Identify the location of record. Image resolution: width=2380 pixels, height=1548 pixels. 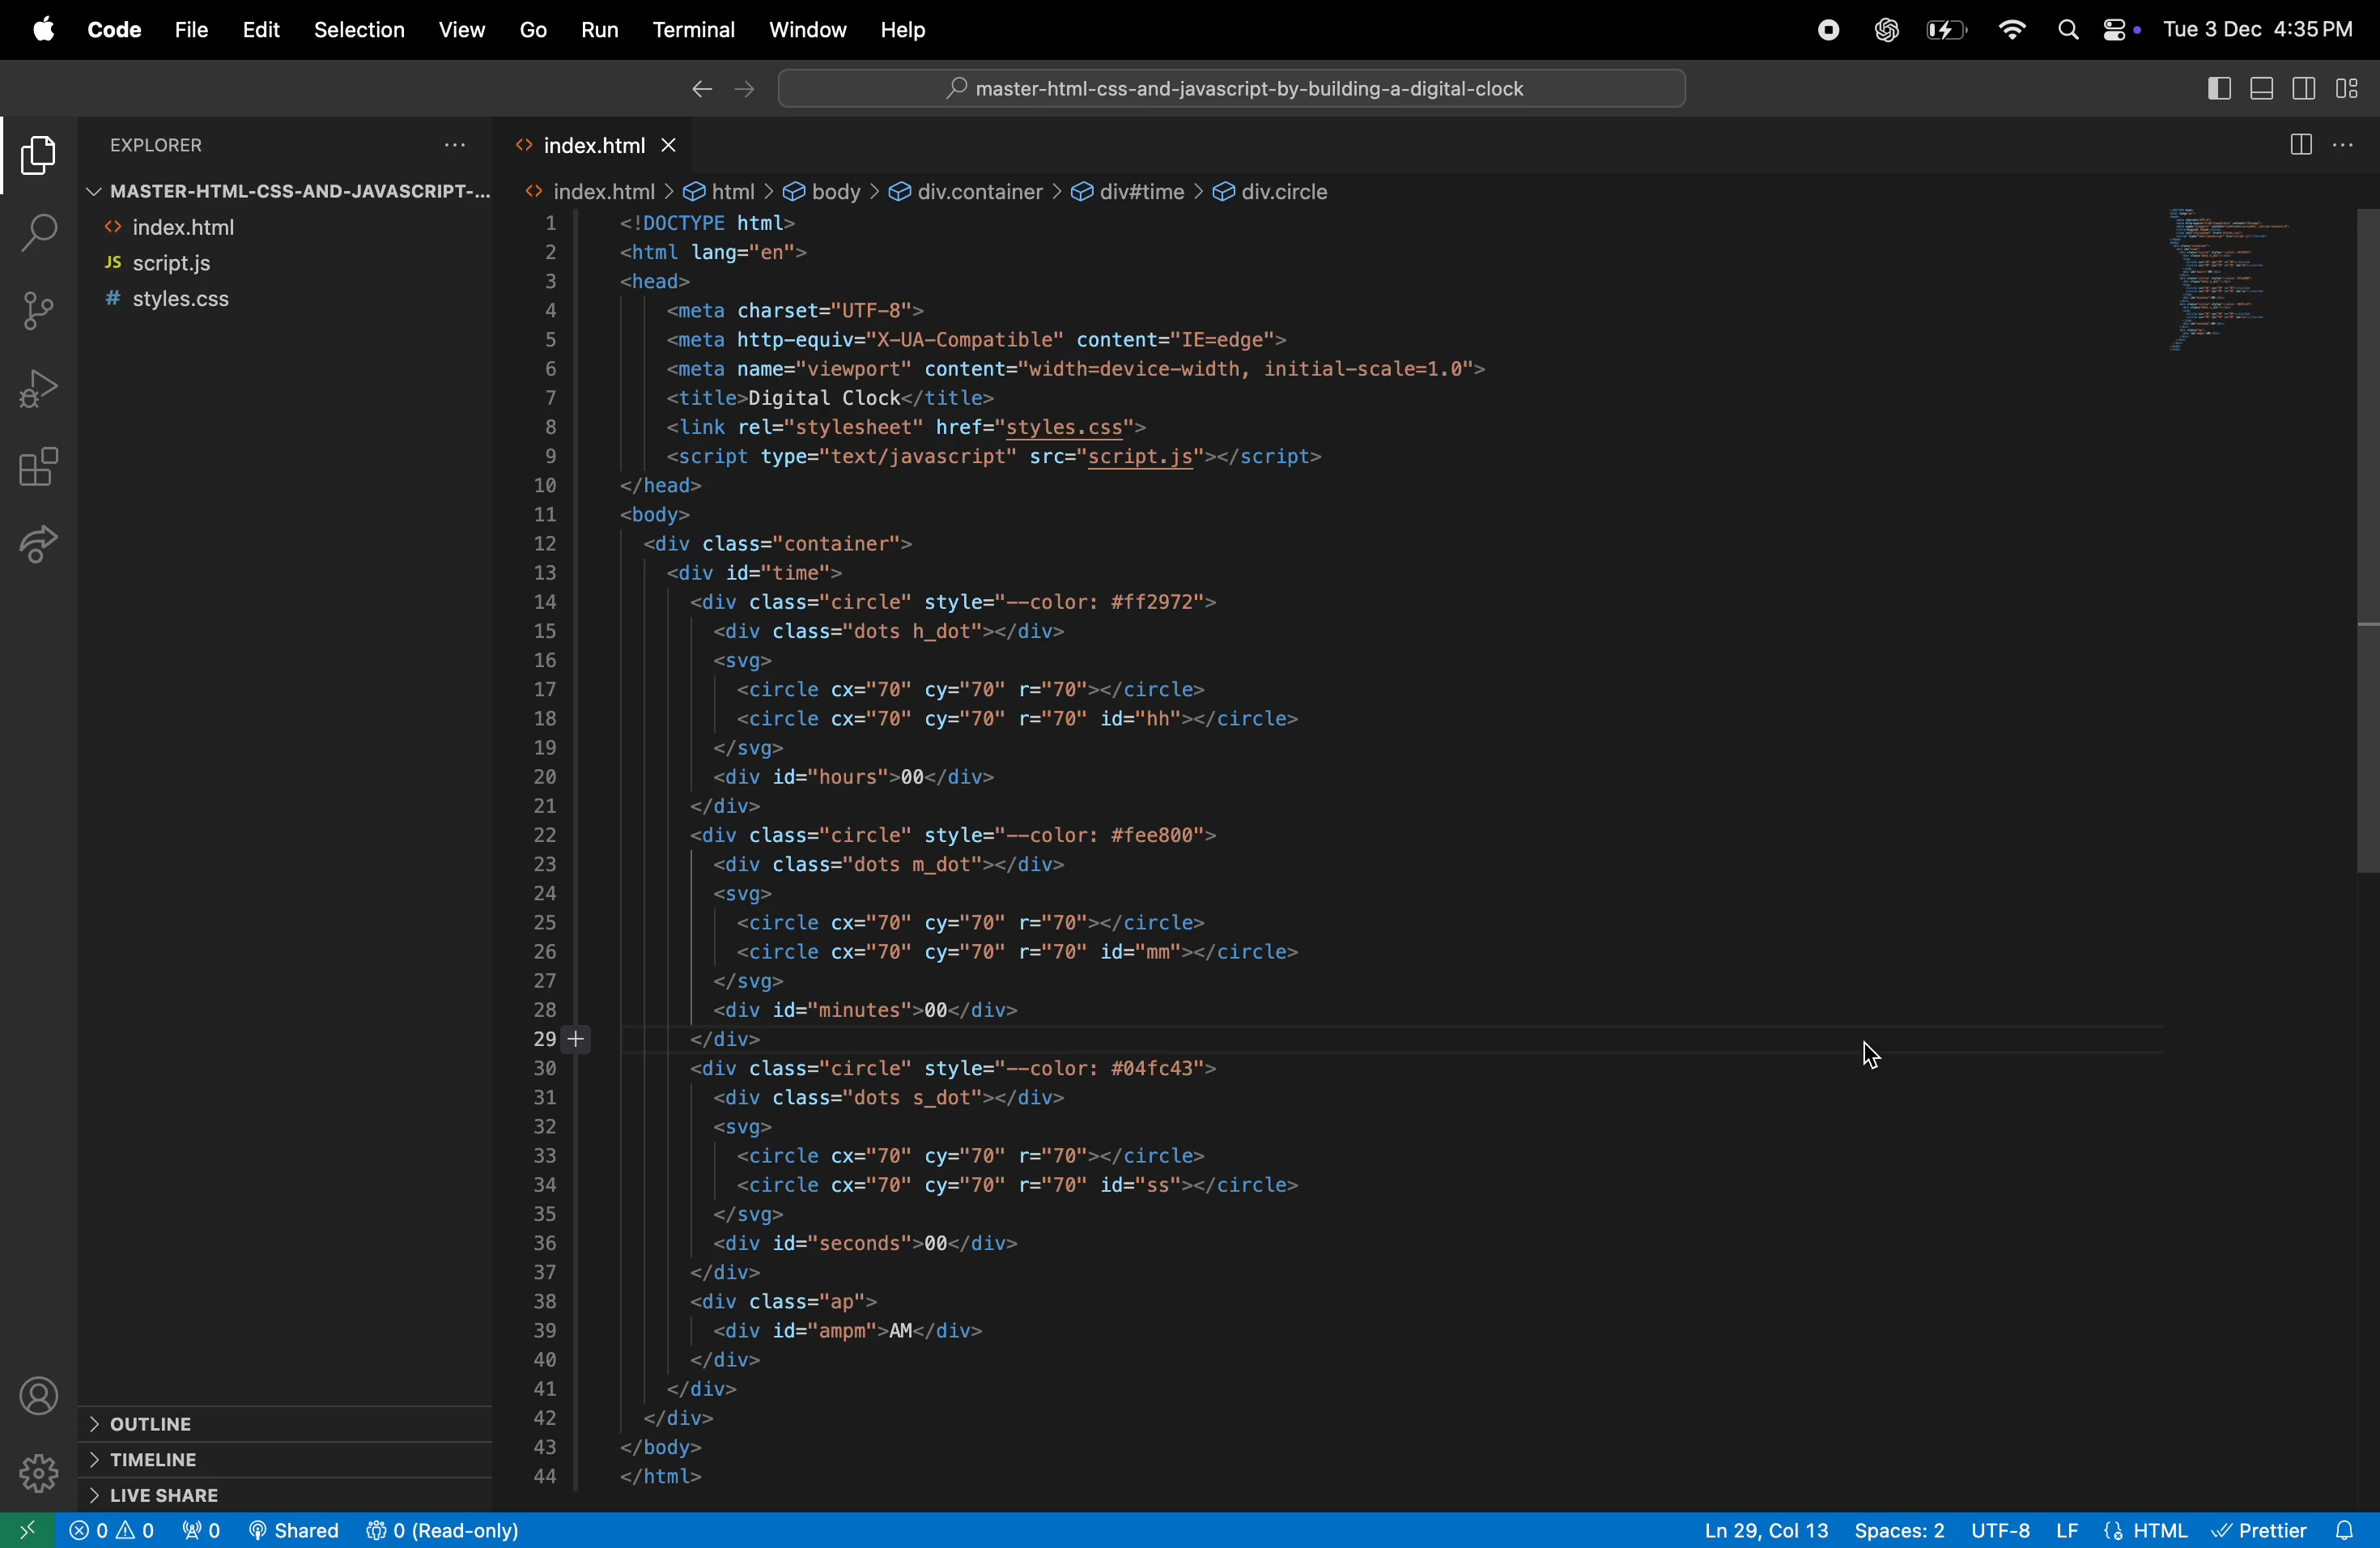
(1826, 29).